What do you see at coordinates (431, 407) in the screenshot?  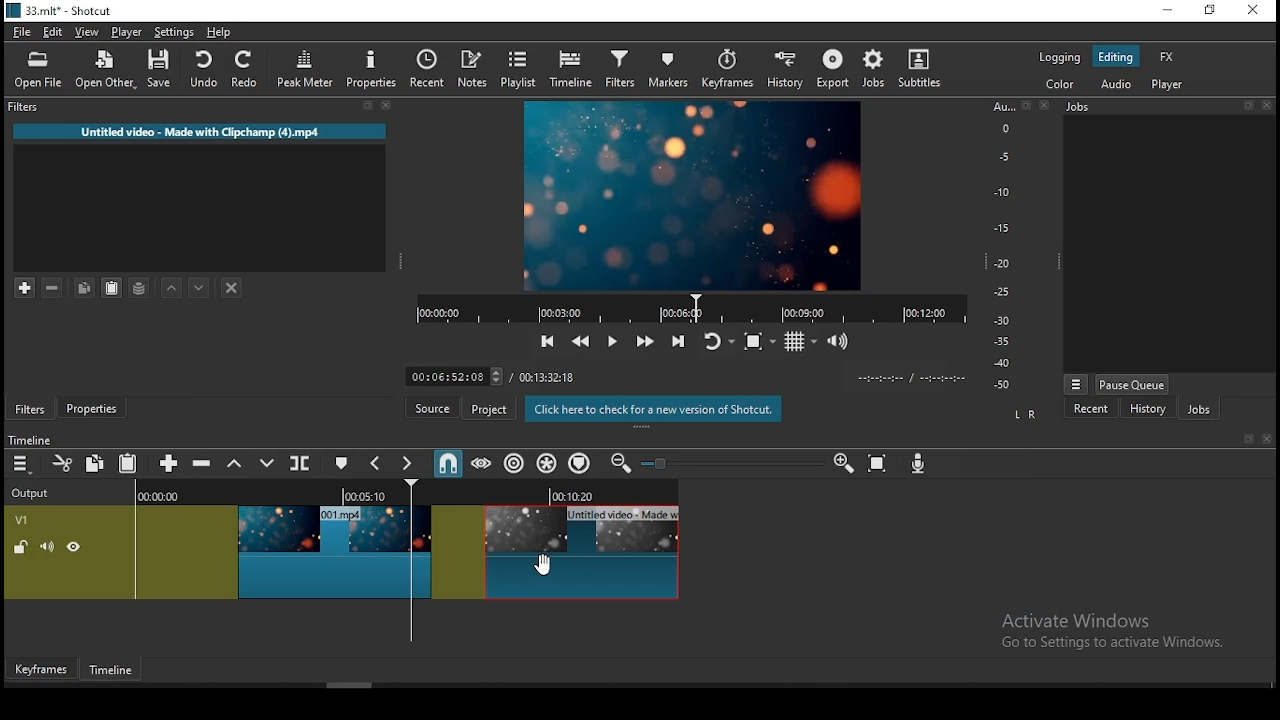 I see `source` at bounding box center [431, 407].